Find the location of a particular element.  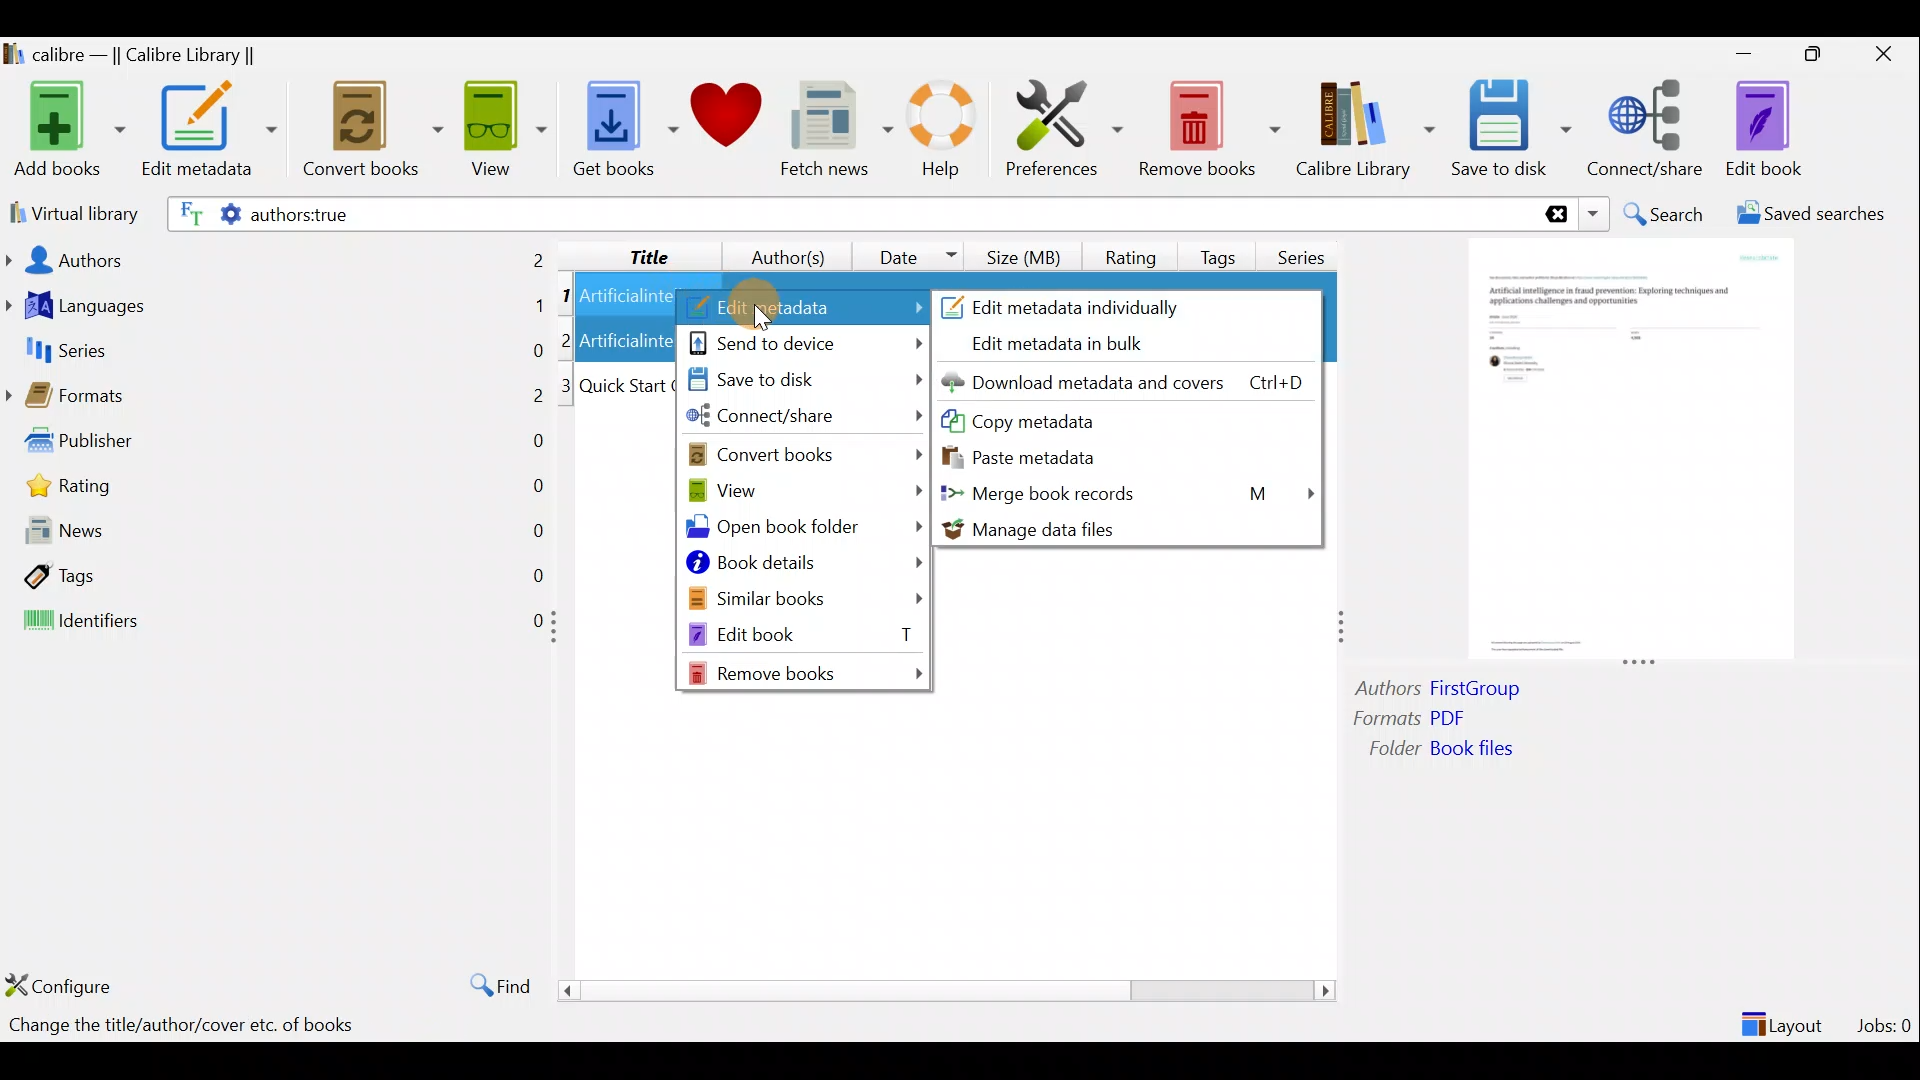

calibre — || Calibre Library || is located at coordinates (133, 56).